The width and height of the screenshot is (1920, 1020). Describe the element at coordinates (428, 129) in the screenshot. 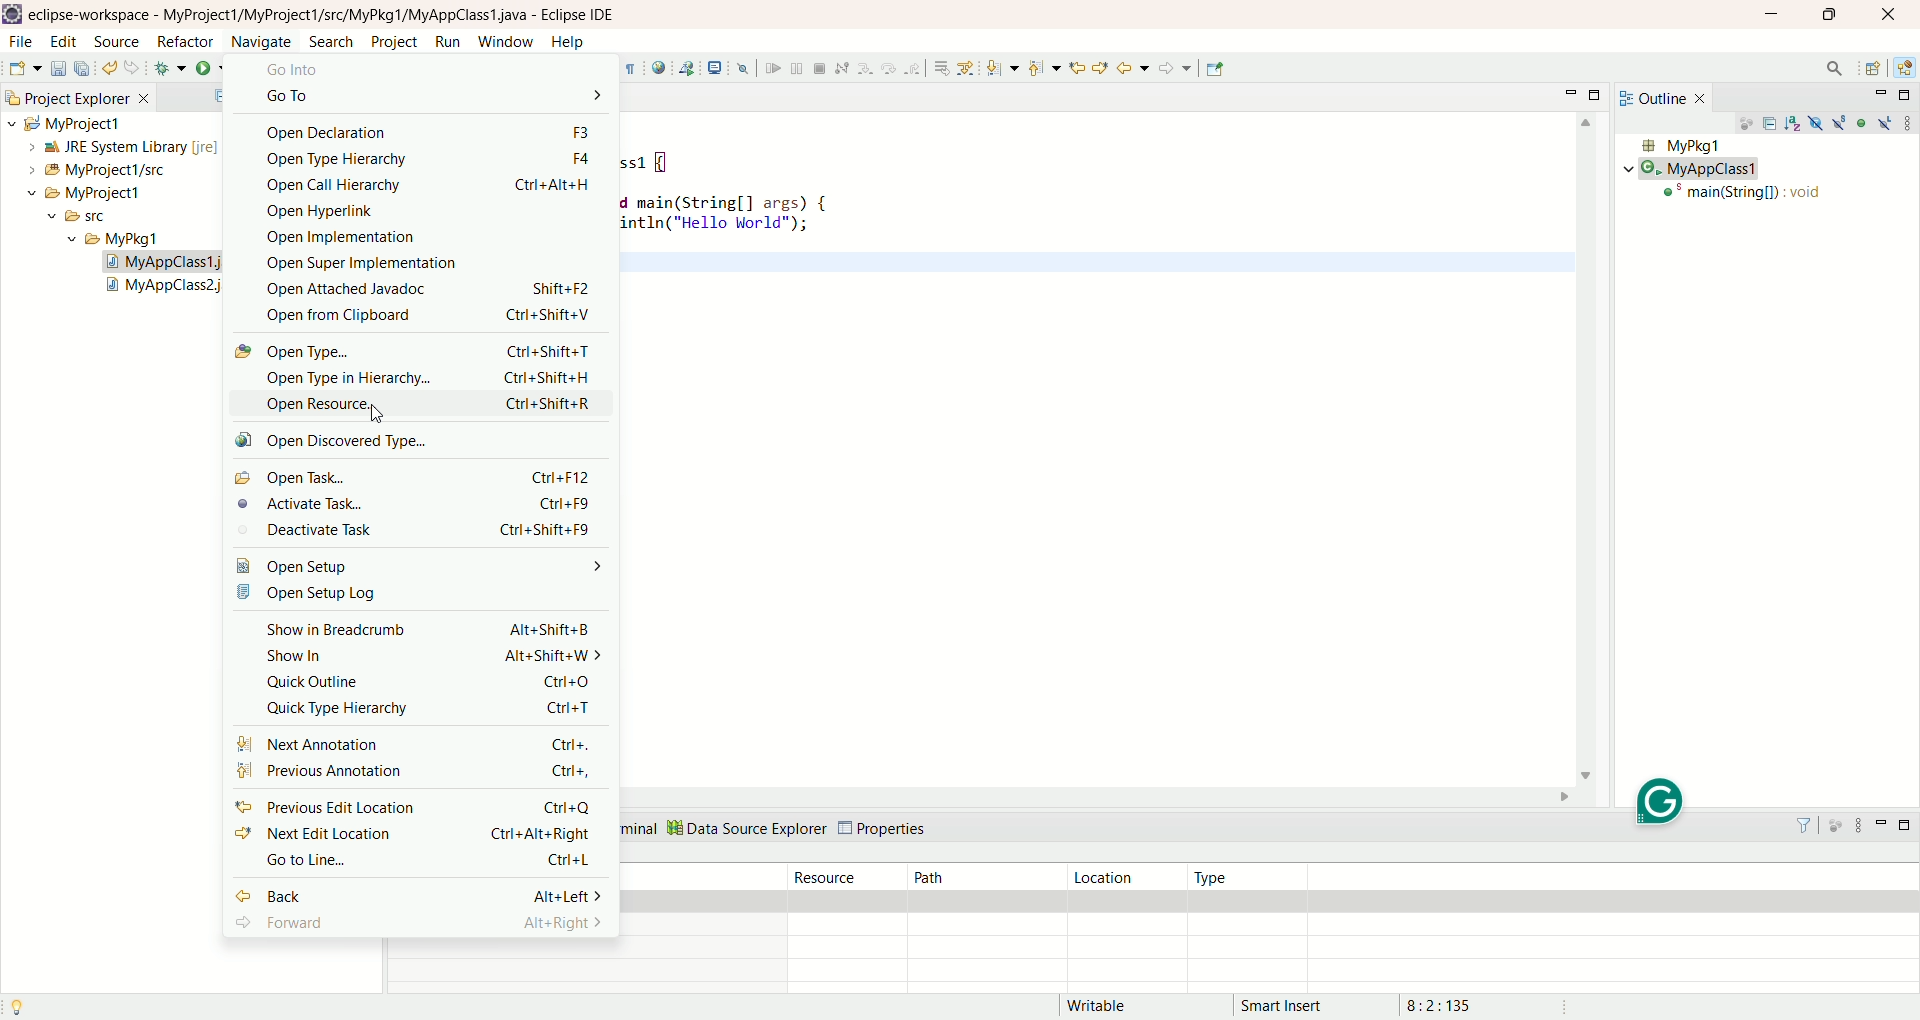

I see `open declaration` at that location.